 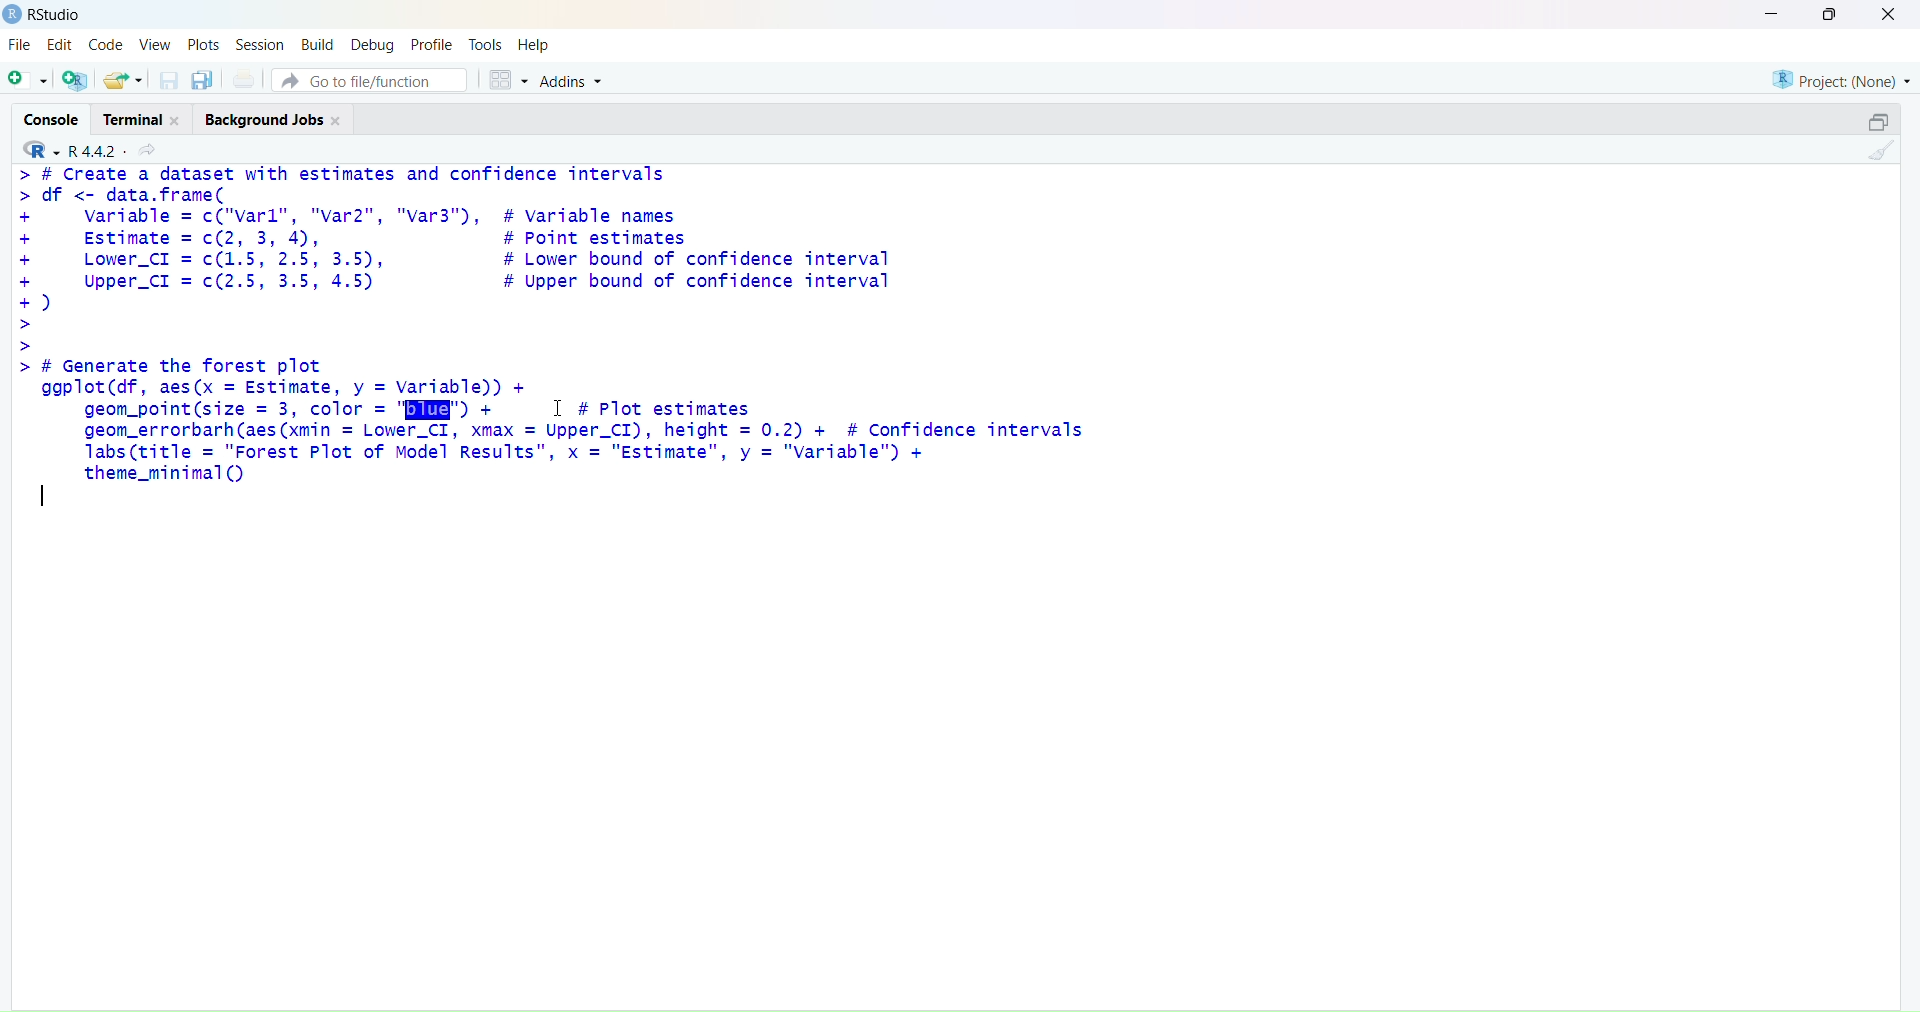 I want to click on Project: (None), so click(x=1841, y=78).